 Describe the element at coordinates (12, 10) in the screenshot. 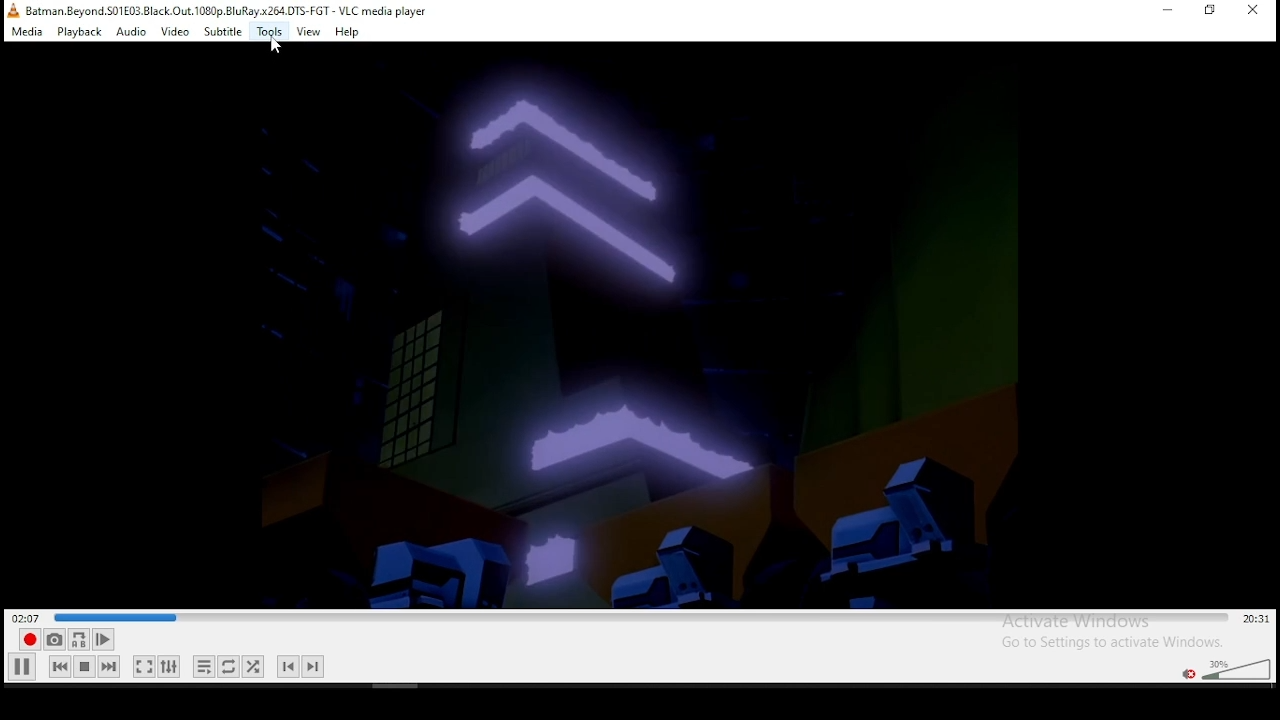

I see `VLC icon` at that location.